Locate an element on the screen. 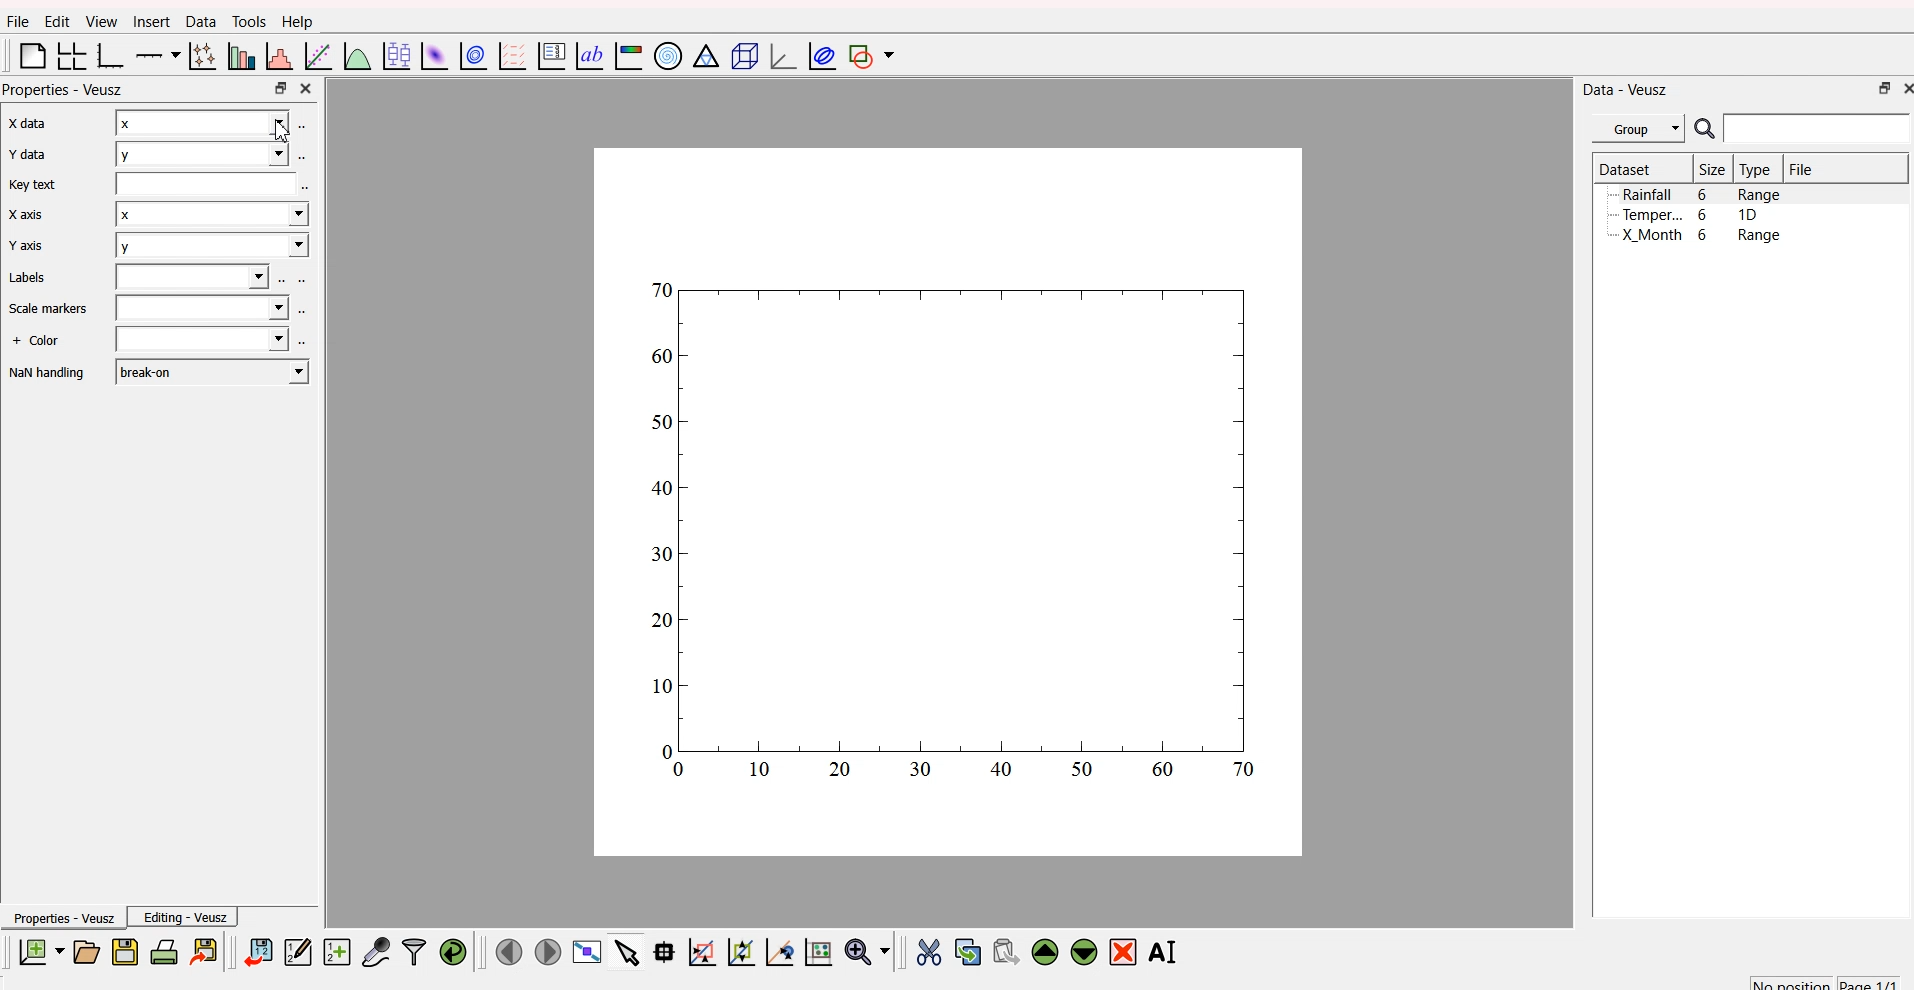 The width and height of the screenshot is (1914, 990). arrange grid in graph is located at coordinates (70, 57).